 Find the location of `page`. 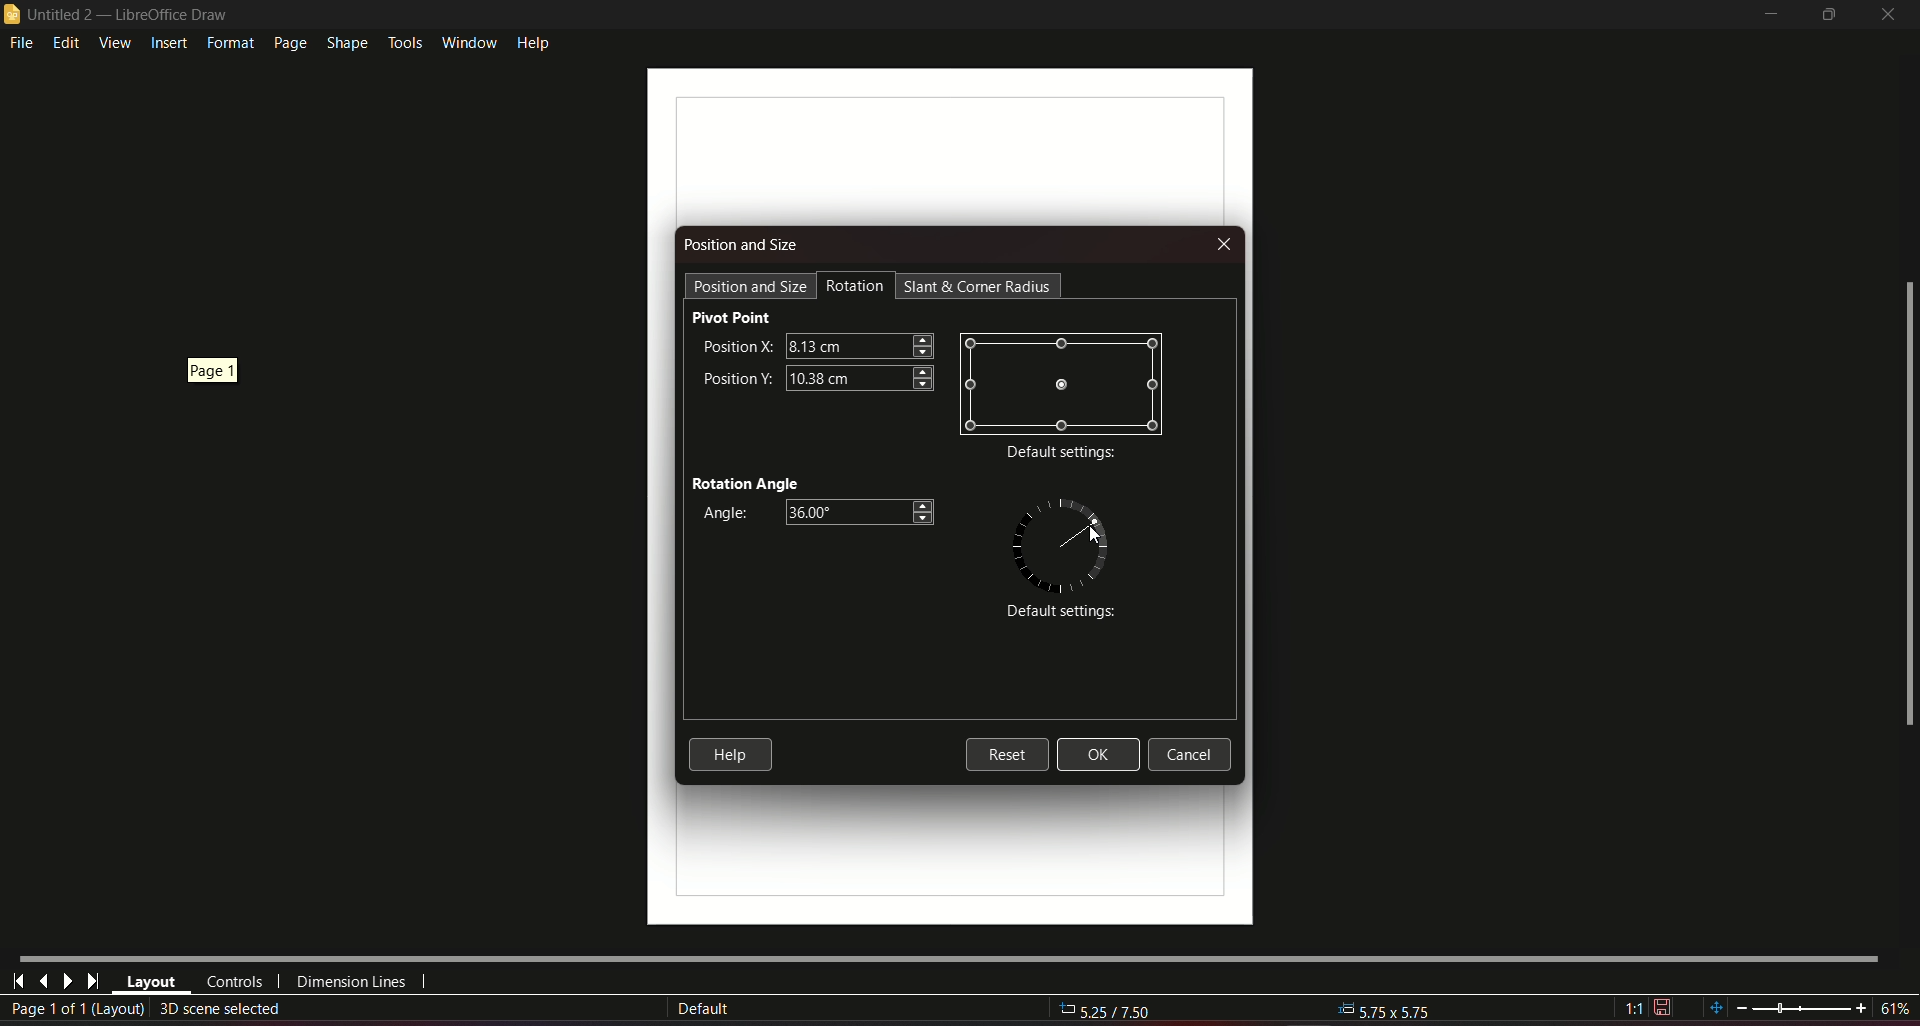

page is located at coordinates (288, 43).